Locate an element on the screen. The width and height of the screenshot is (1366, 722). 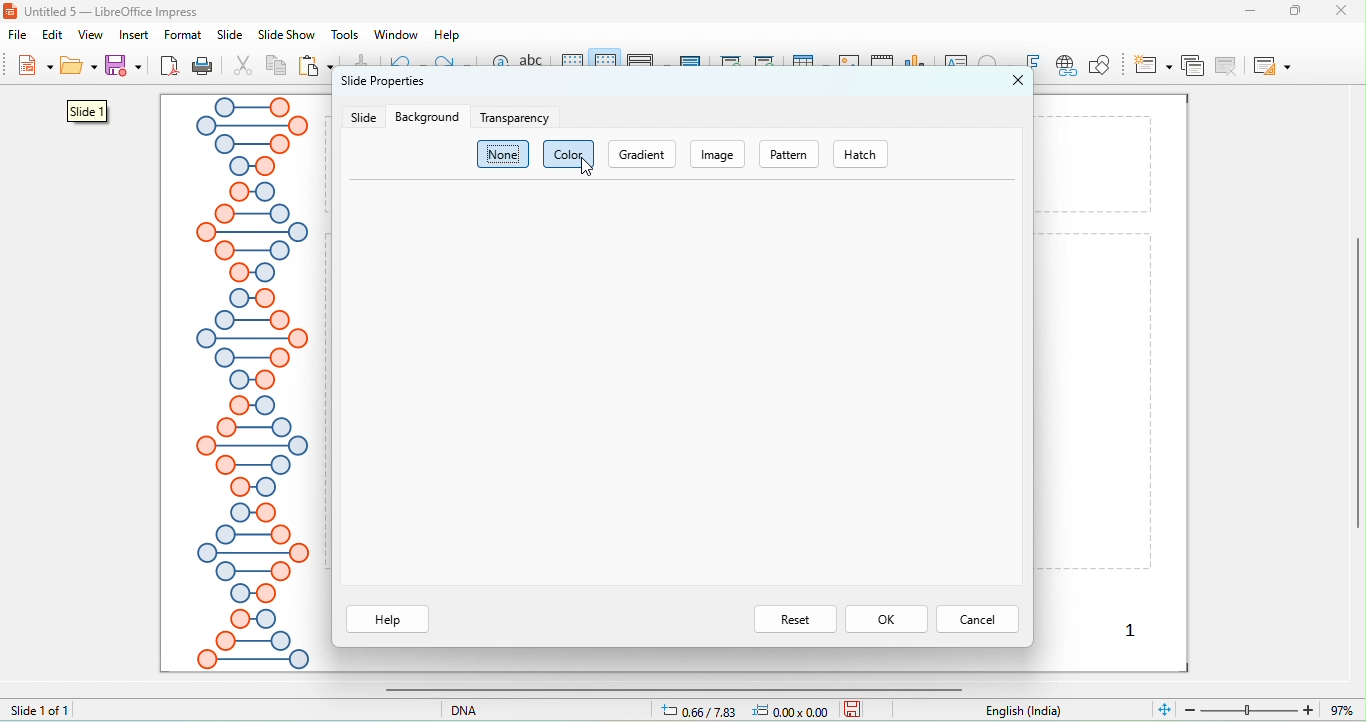
clone is located at coordinates (359, 61).